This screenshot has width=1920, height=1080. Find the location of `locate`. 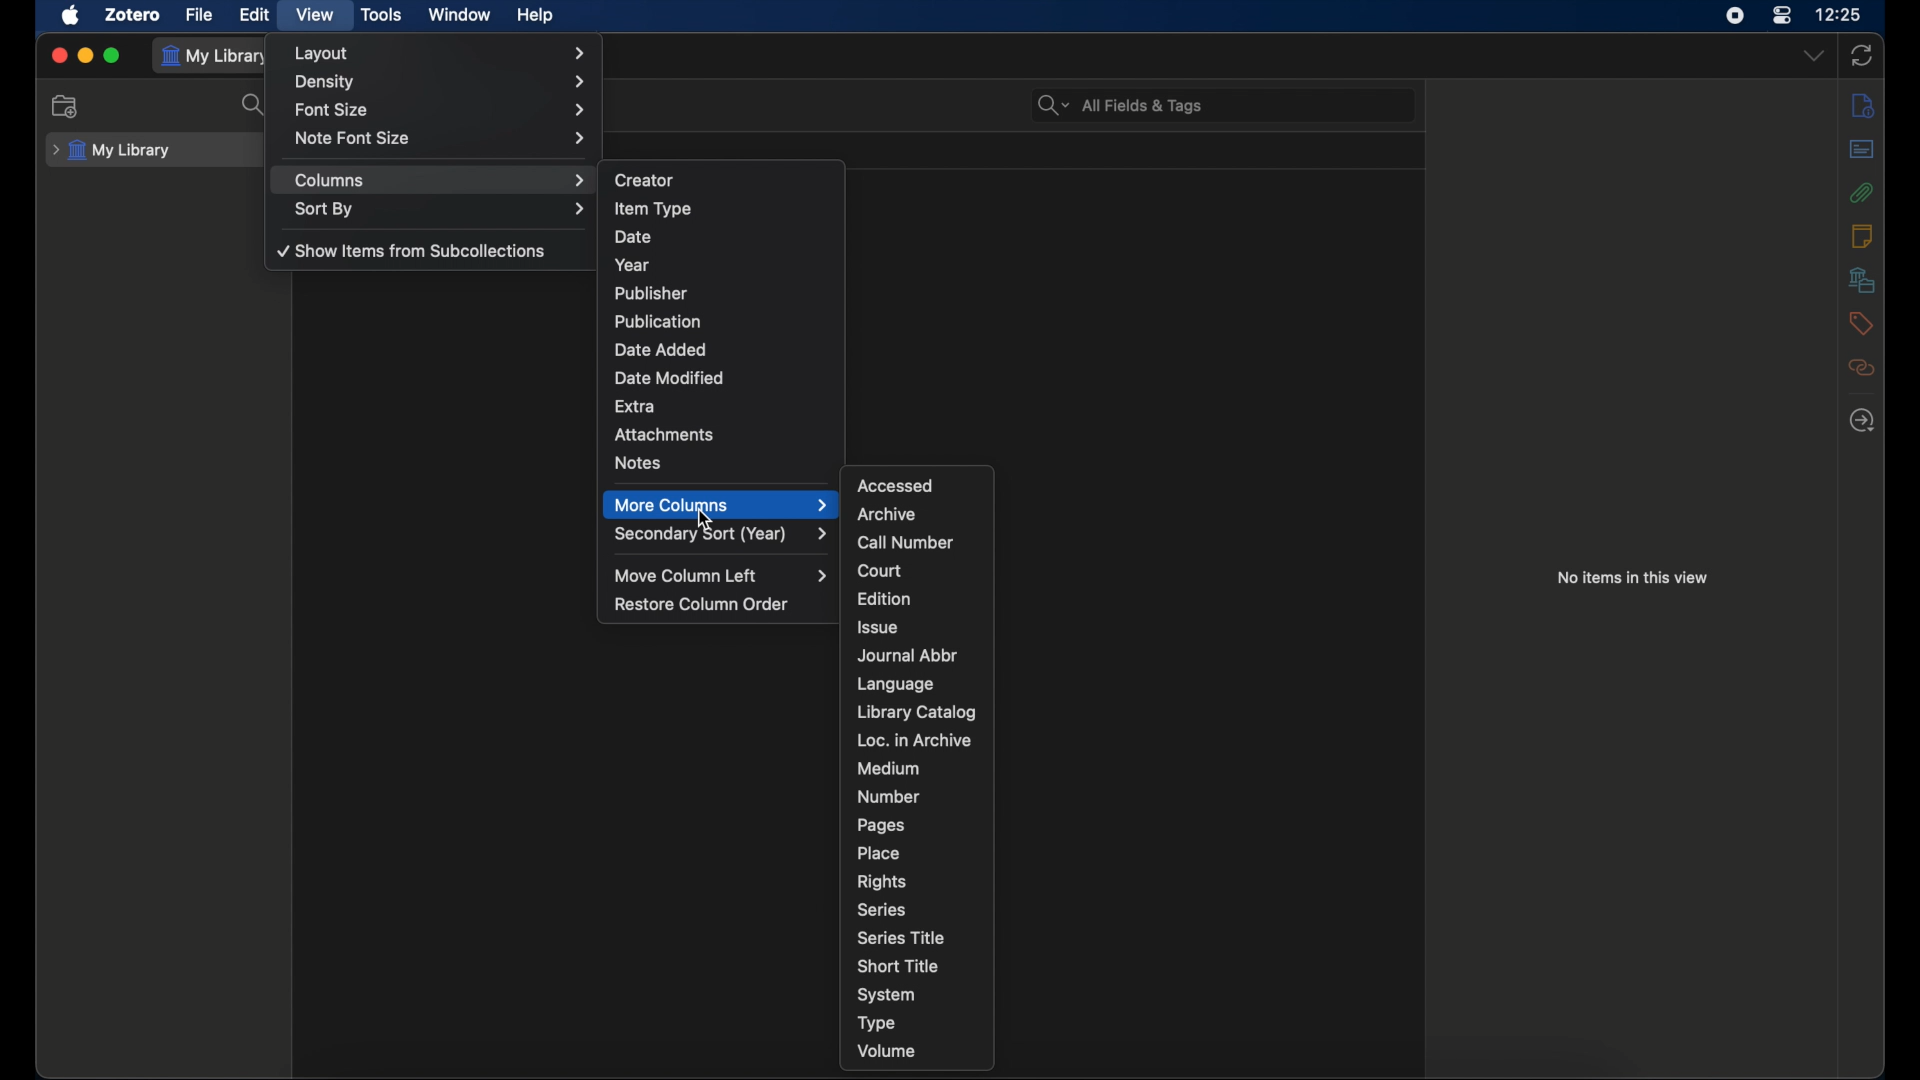

locate is located at coordinates (1862, 421).